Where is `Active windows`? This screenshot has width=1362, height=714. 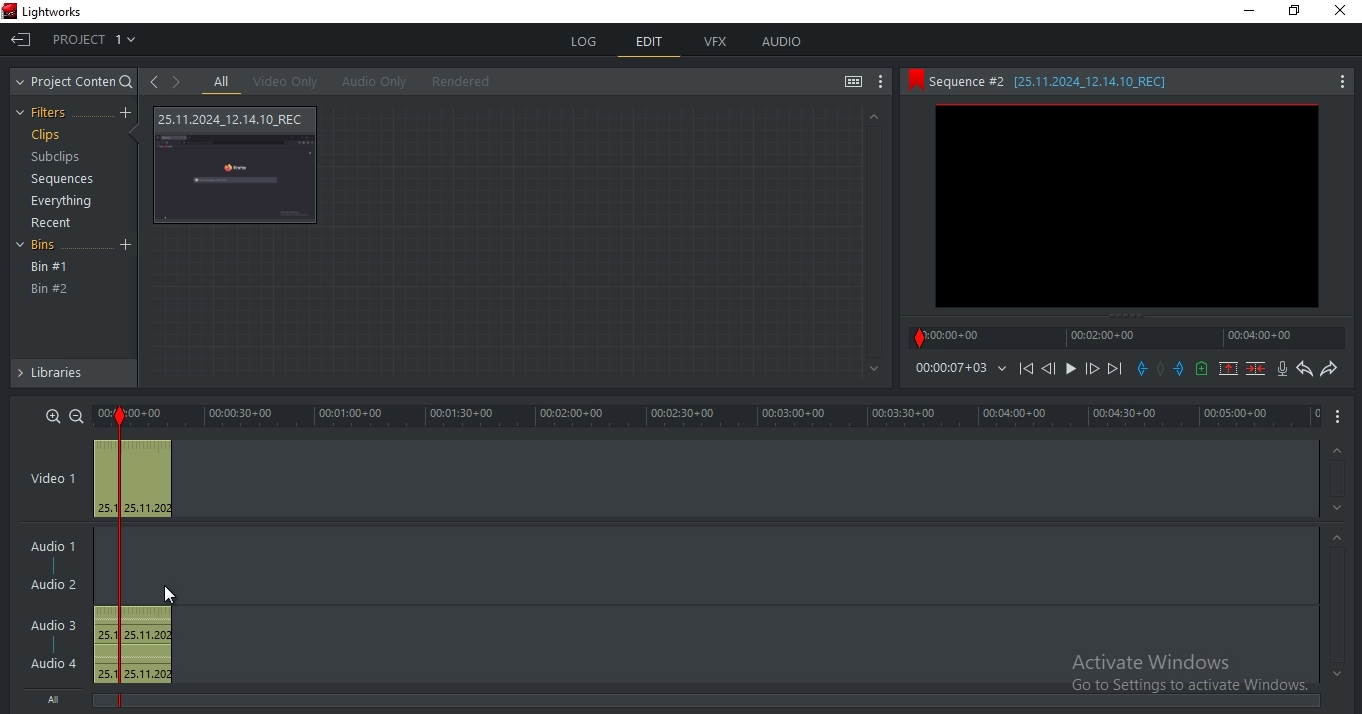 Active windows is located at coordinates (1183, 675).